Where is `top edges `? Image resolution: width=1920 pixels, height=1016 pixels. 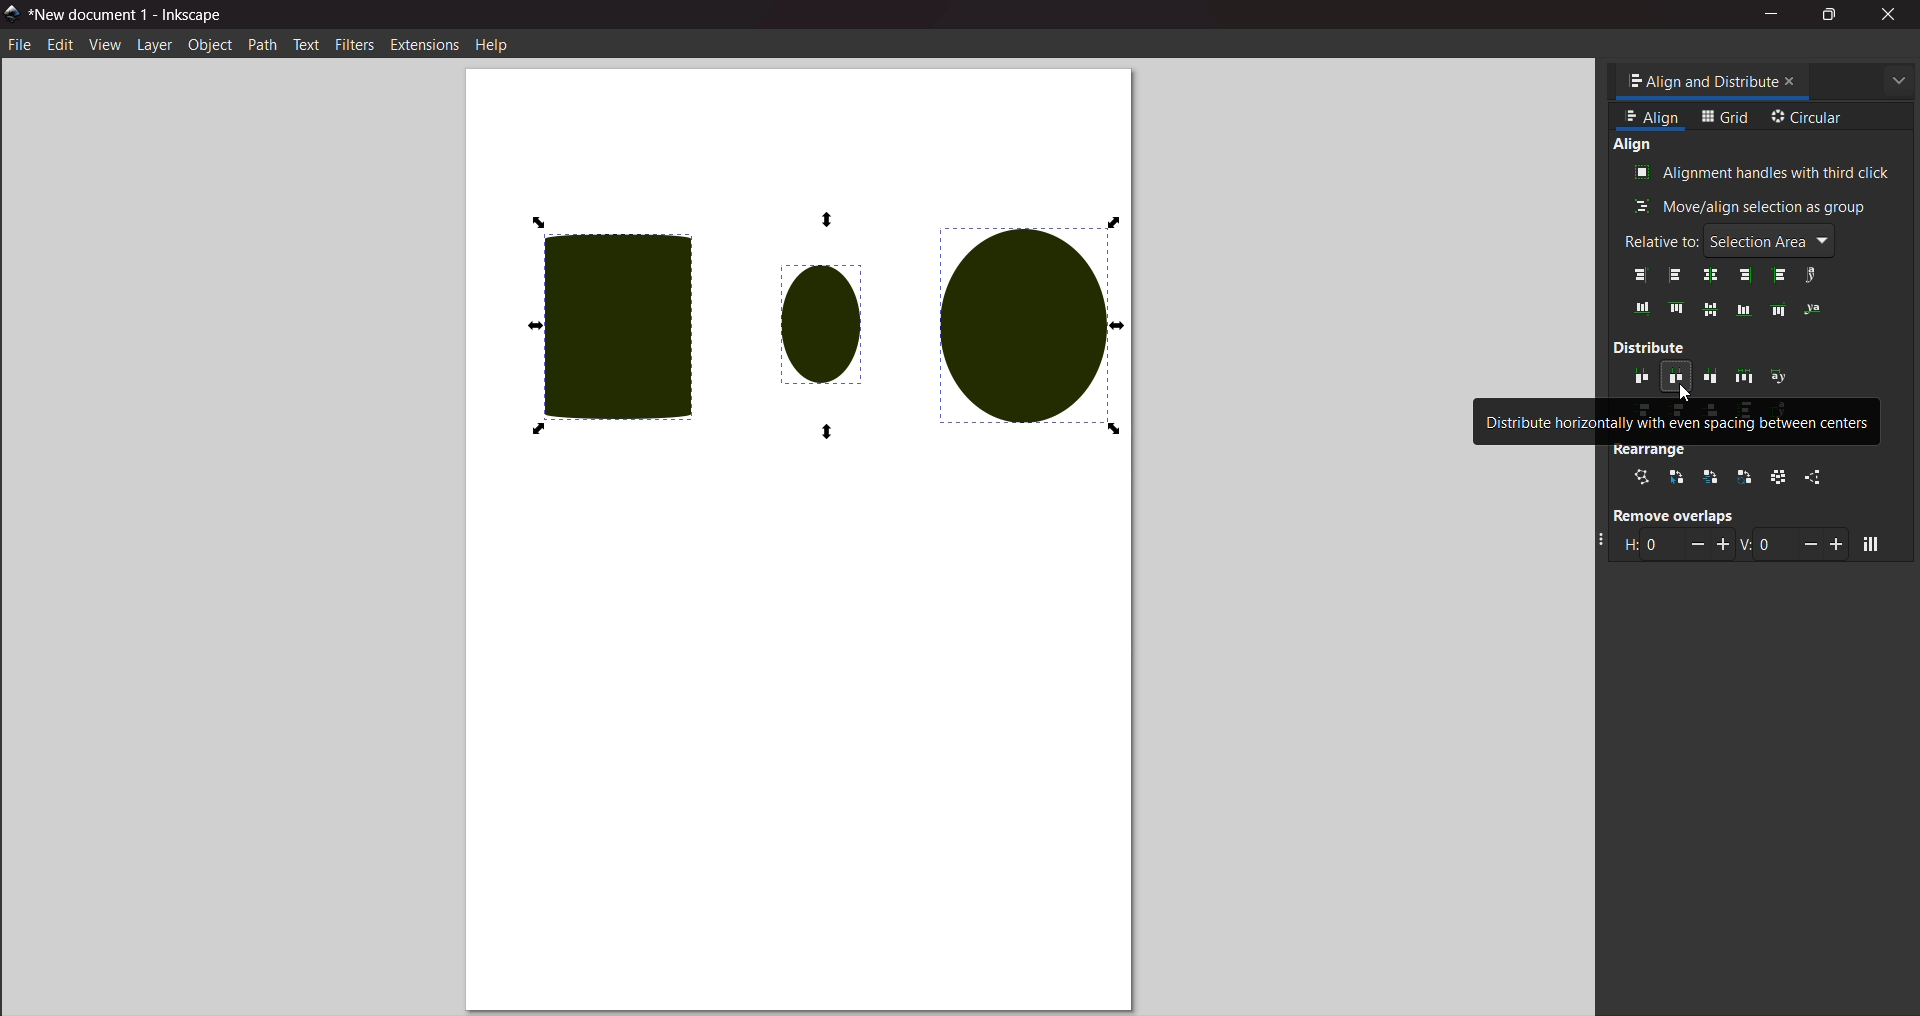 top edges  is located at coordinates (1675, 310).